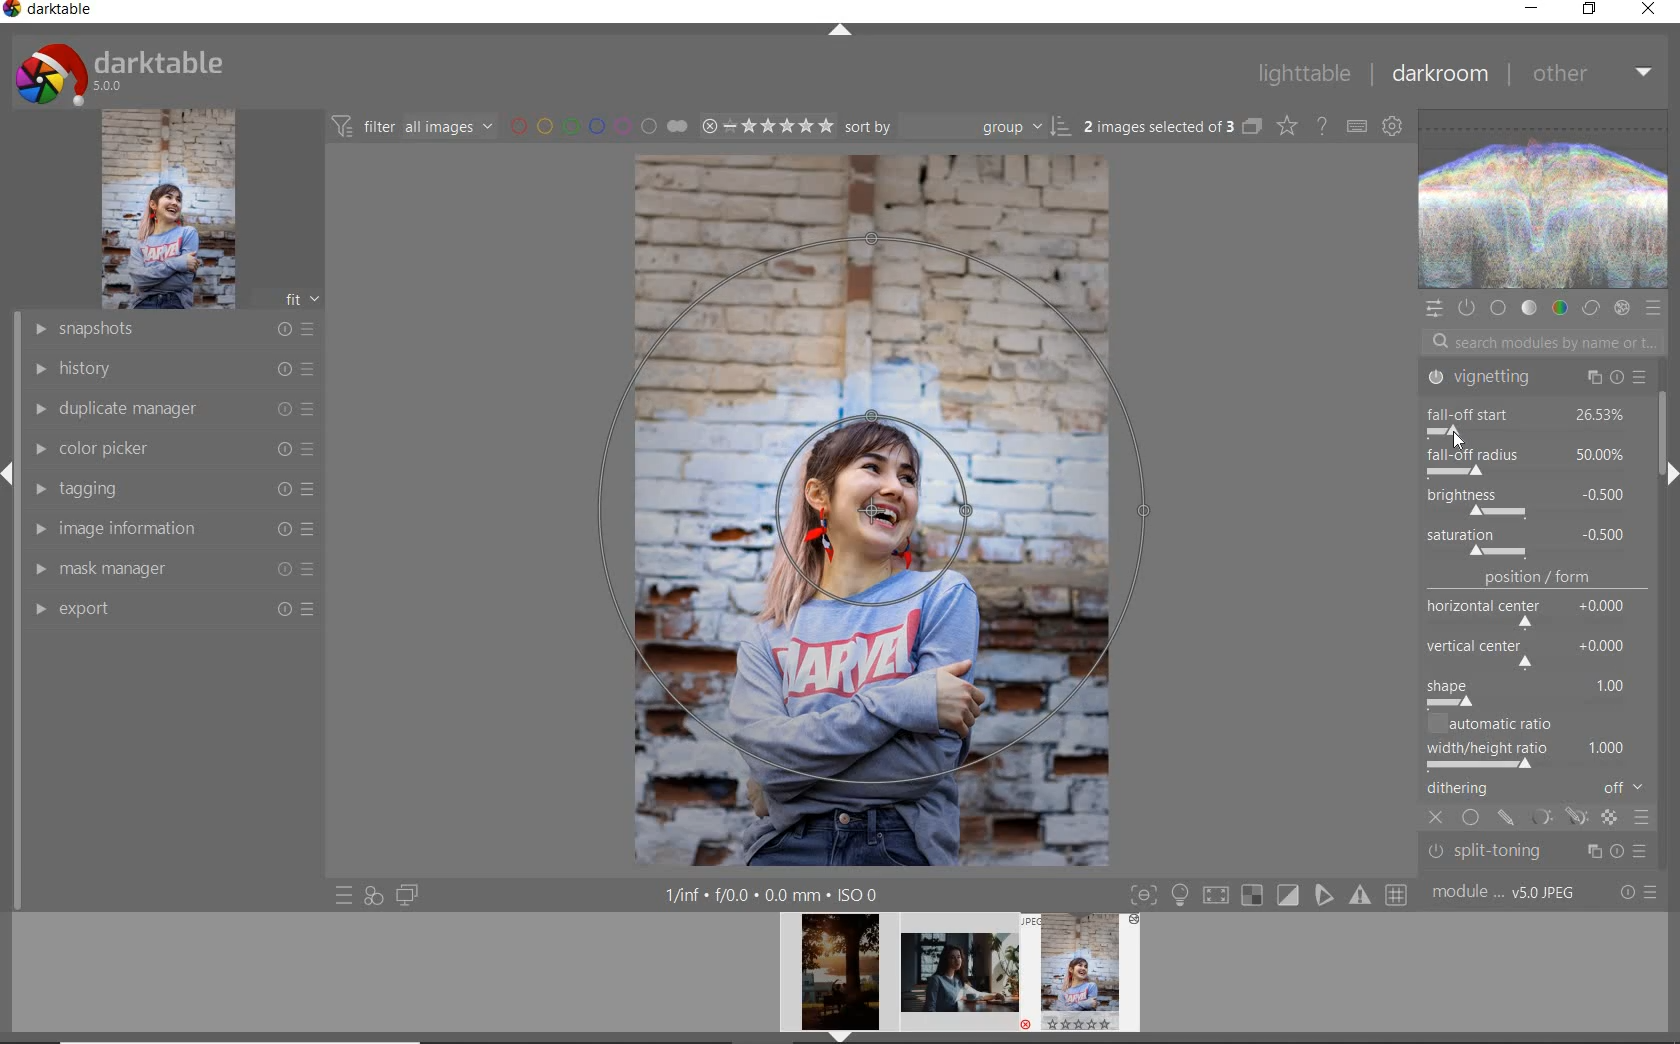 The height and width of the screenshot is (1044, 1680). Describe the element at coordinates (172, 449) in the screenshot. I see `color picker` at that location.